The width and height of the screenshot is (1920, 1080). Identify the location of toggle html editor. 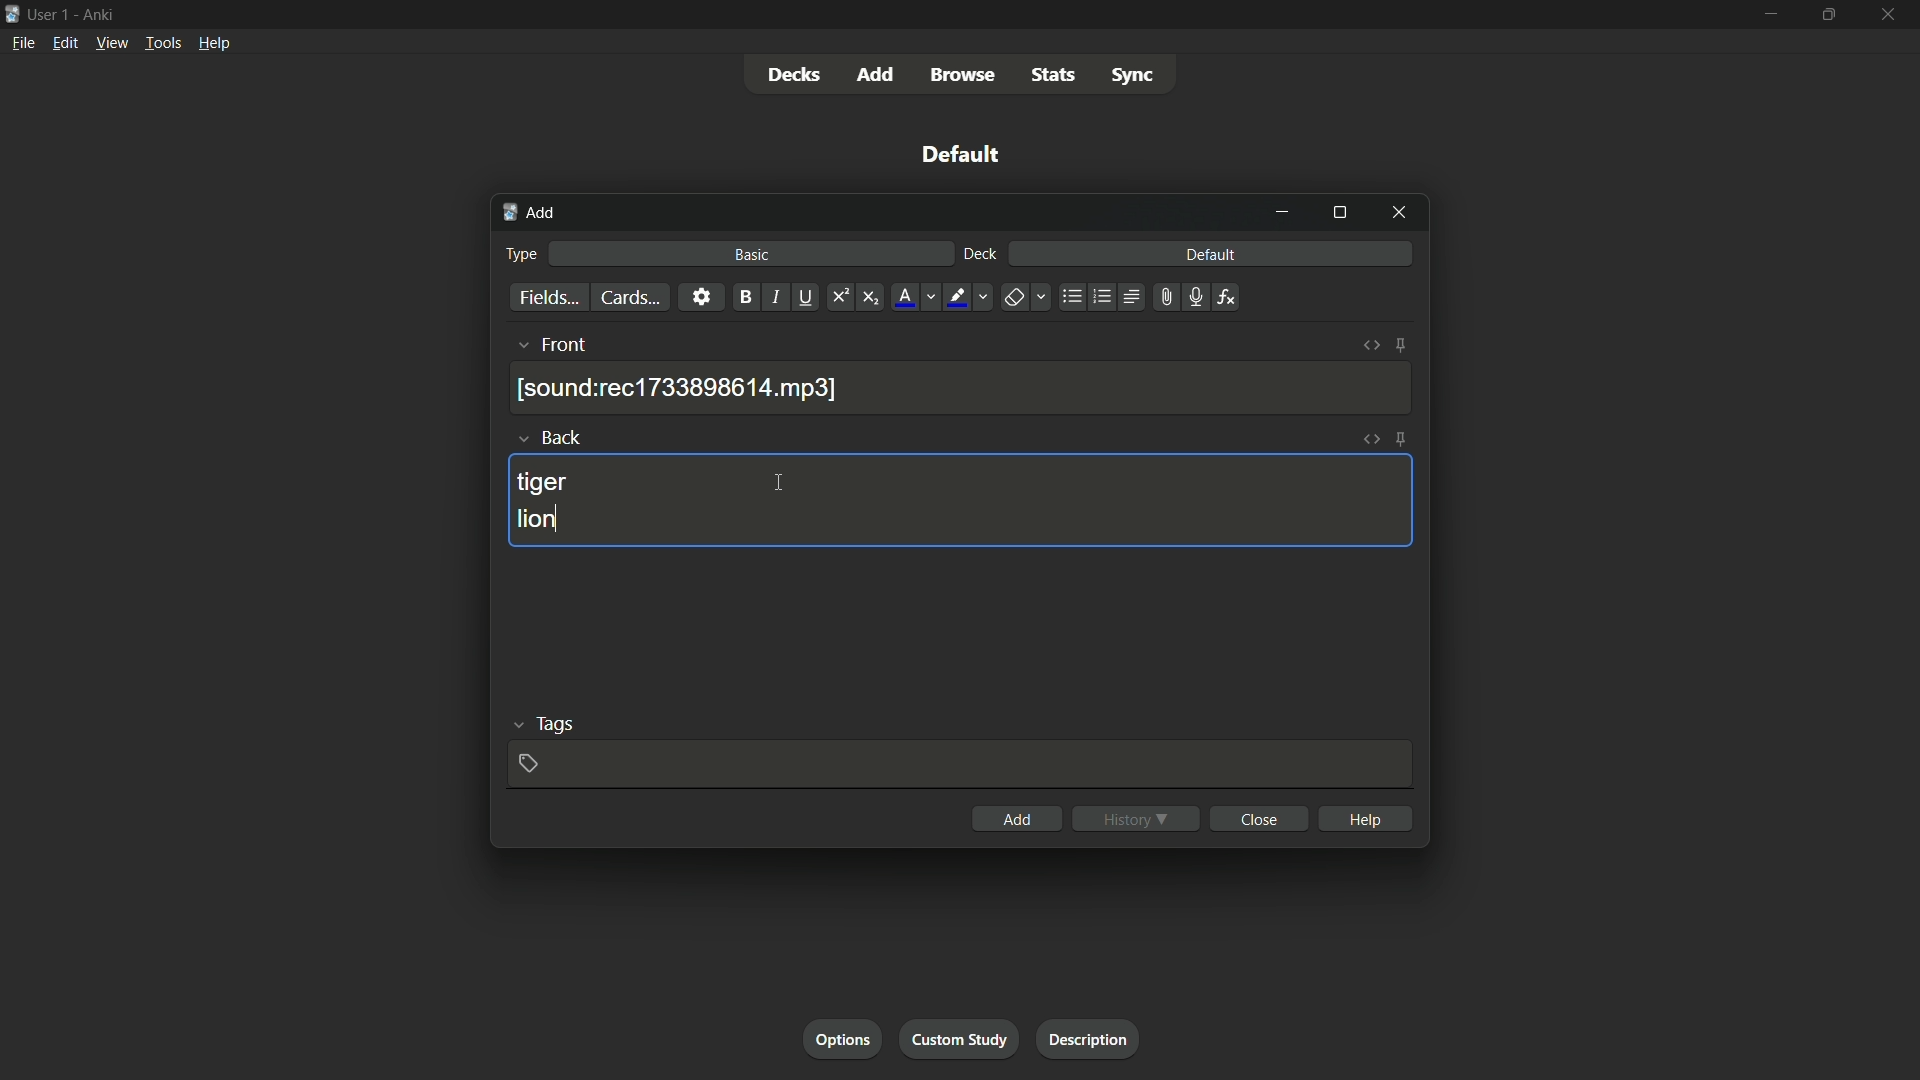
(1371, 440).